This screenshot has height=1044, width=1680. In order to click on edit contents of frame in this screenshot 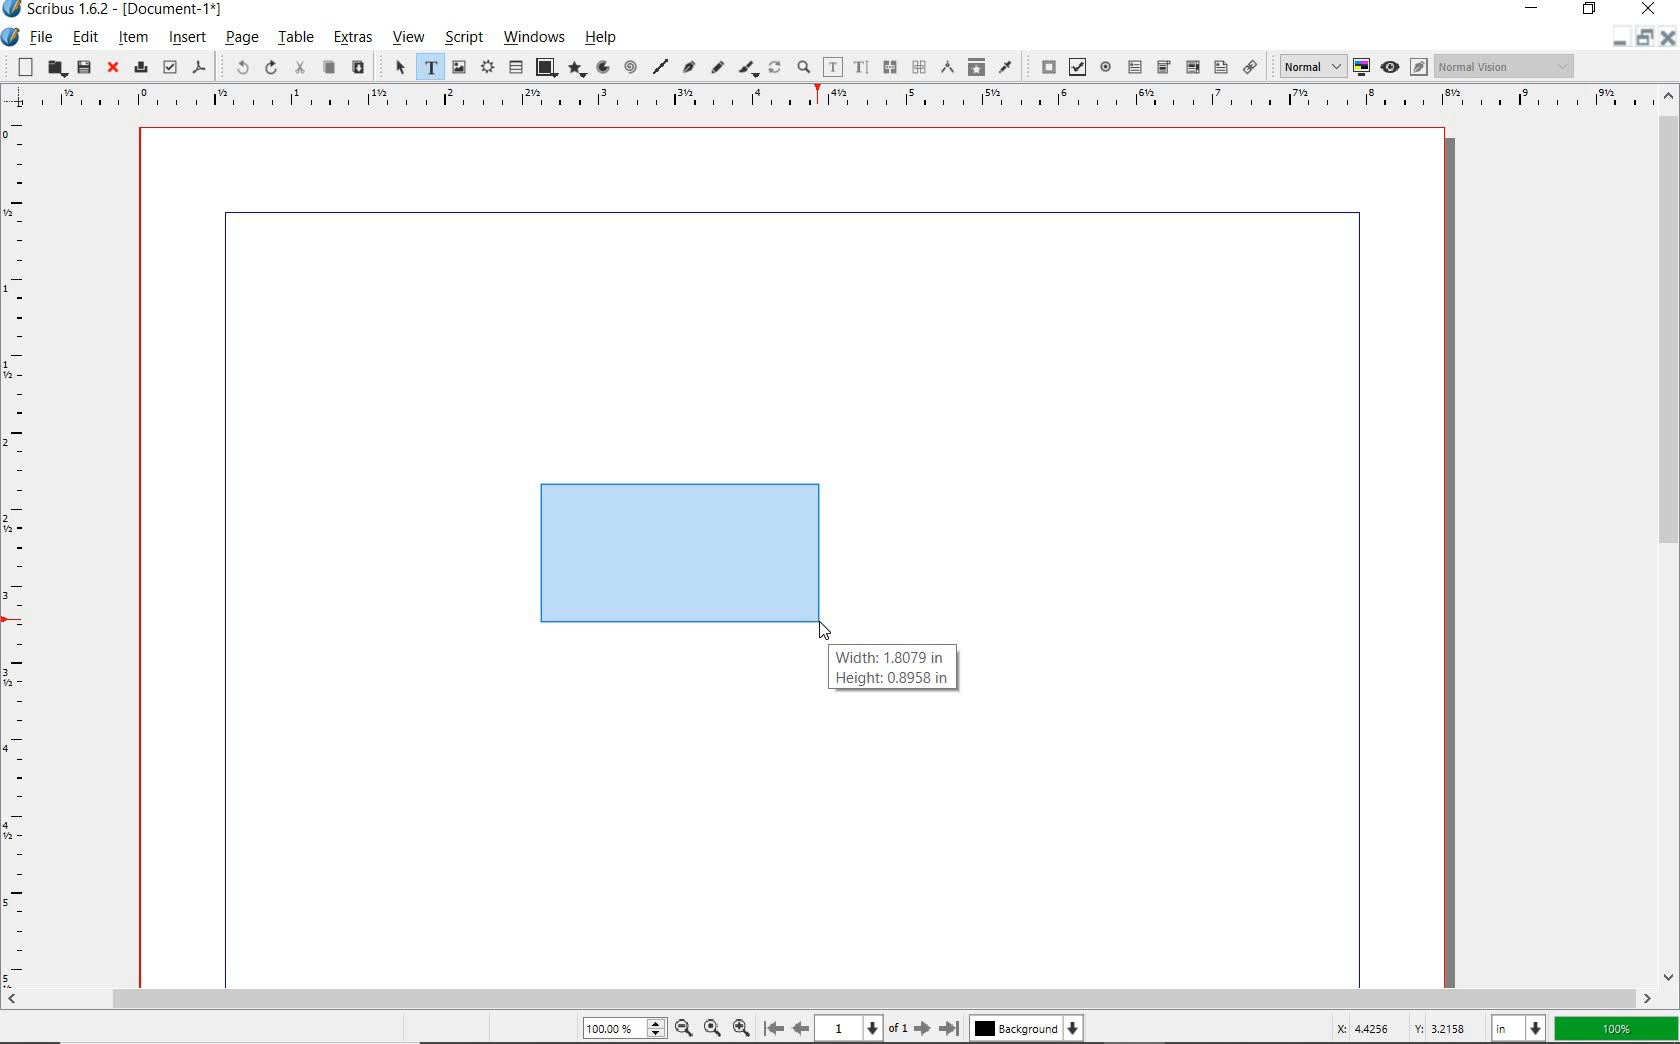, I will do `click(832, 69)`.